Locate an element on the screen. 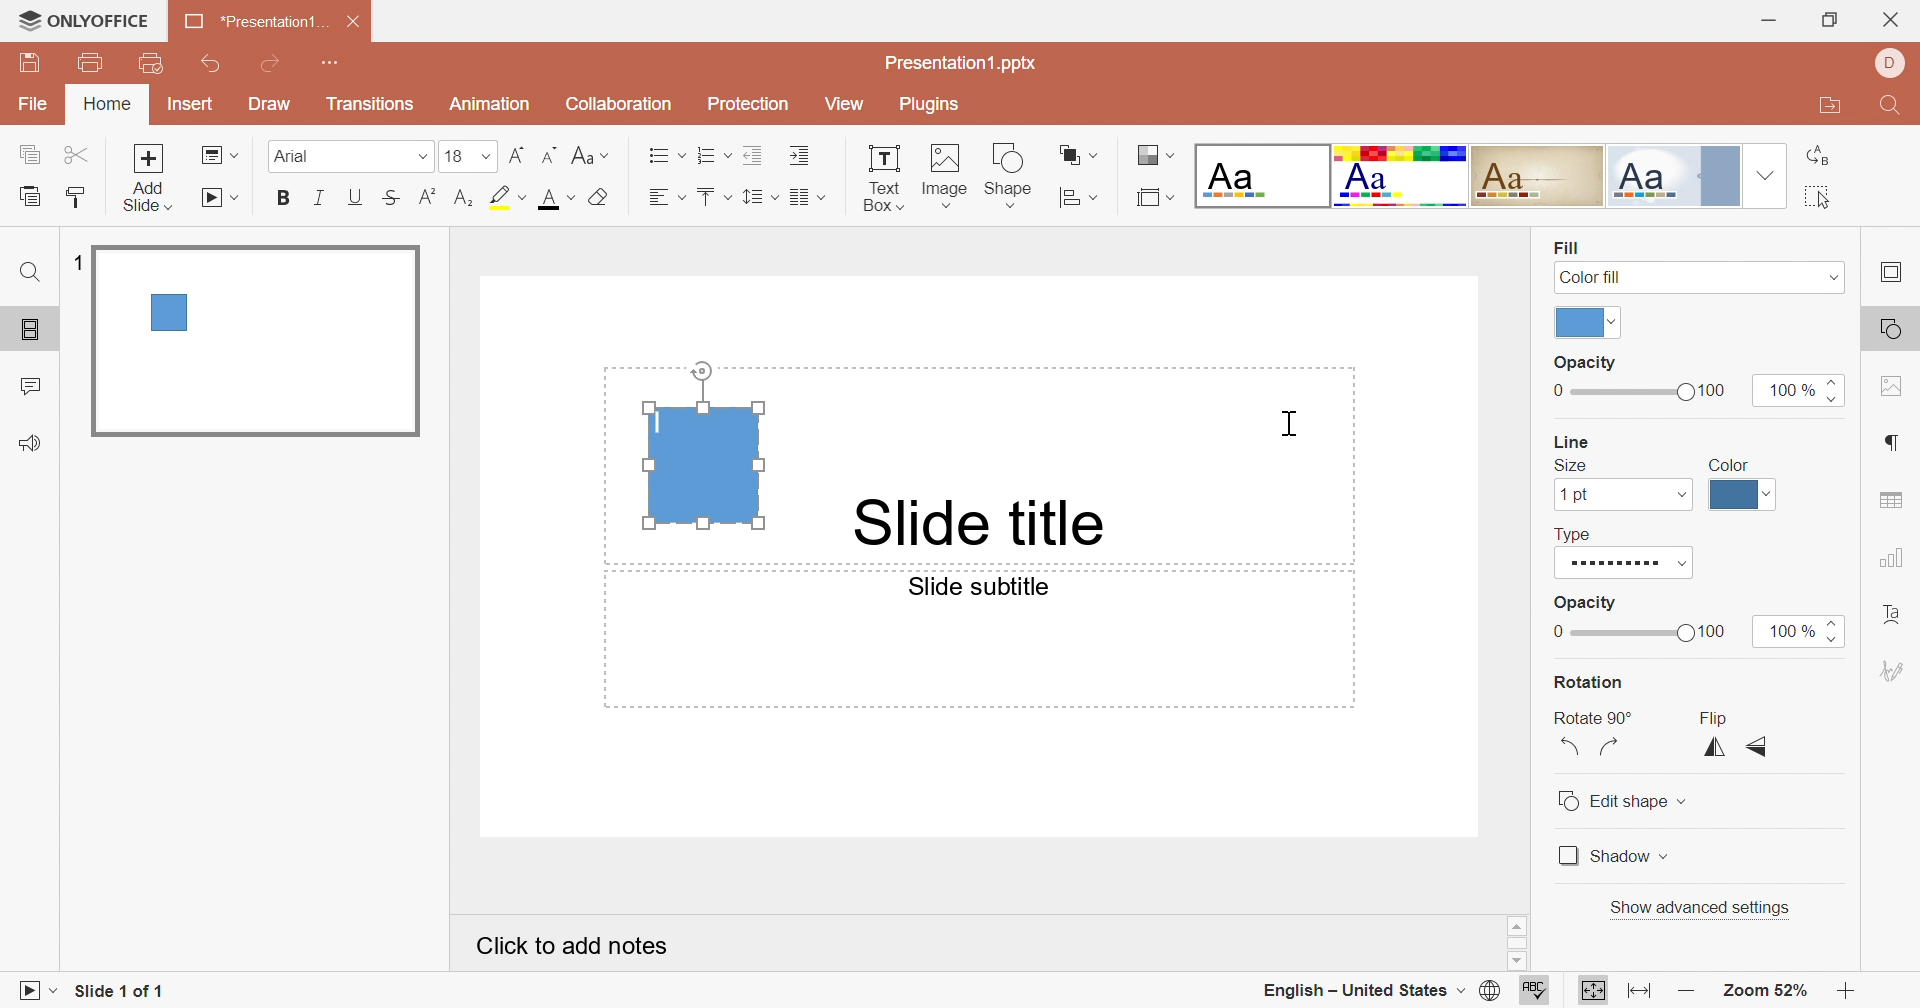 The width and height of the screenshot is (1920, 1008). Images is located at coordinates (944, 174).